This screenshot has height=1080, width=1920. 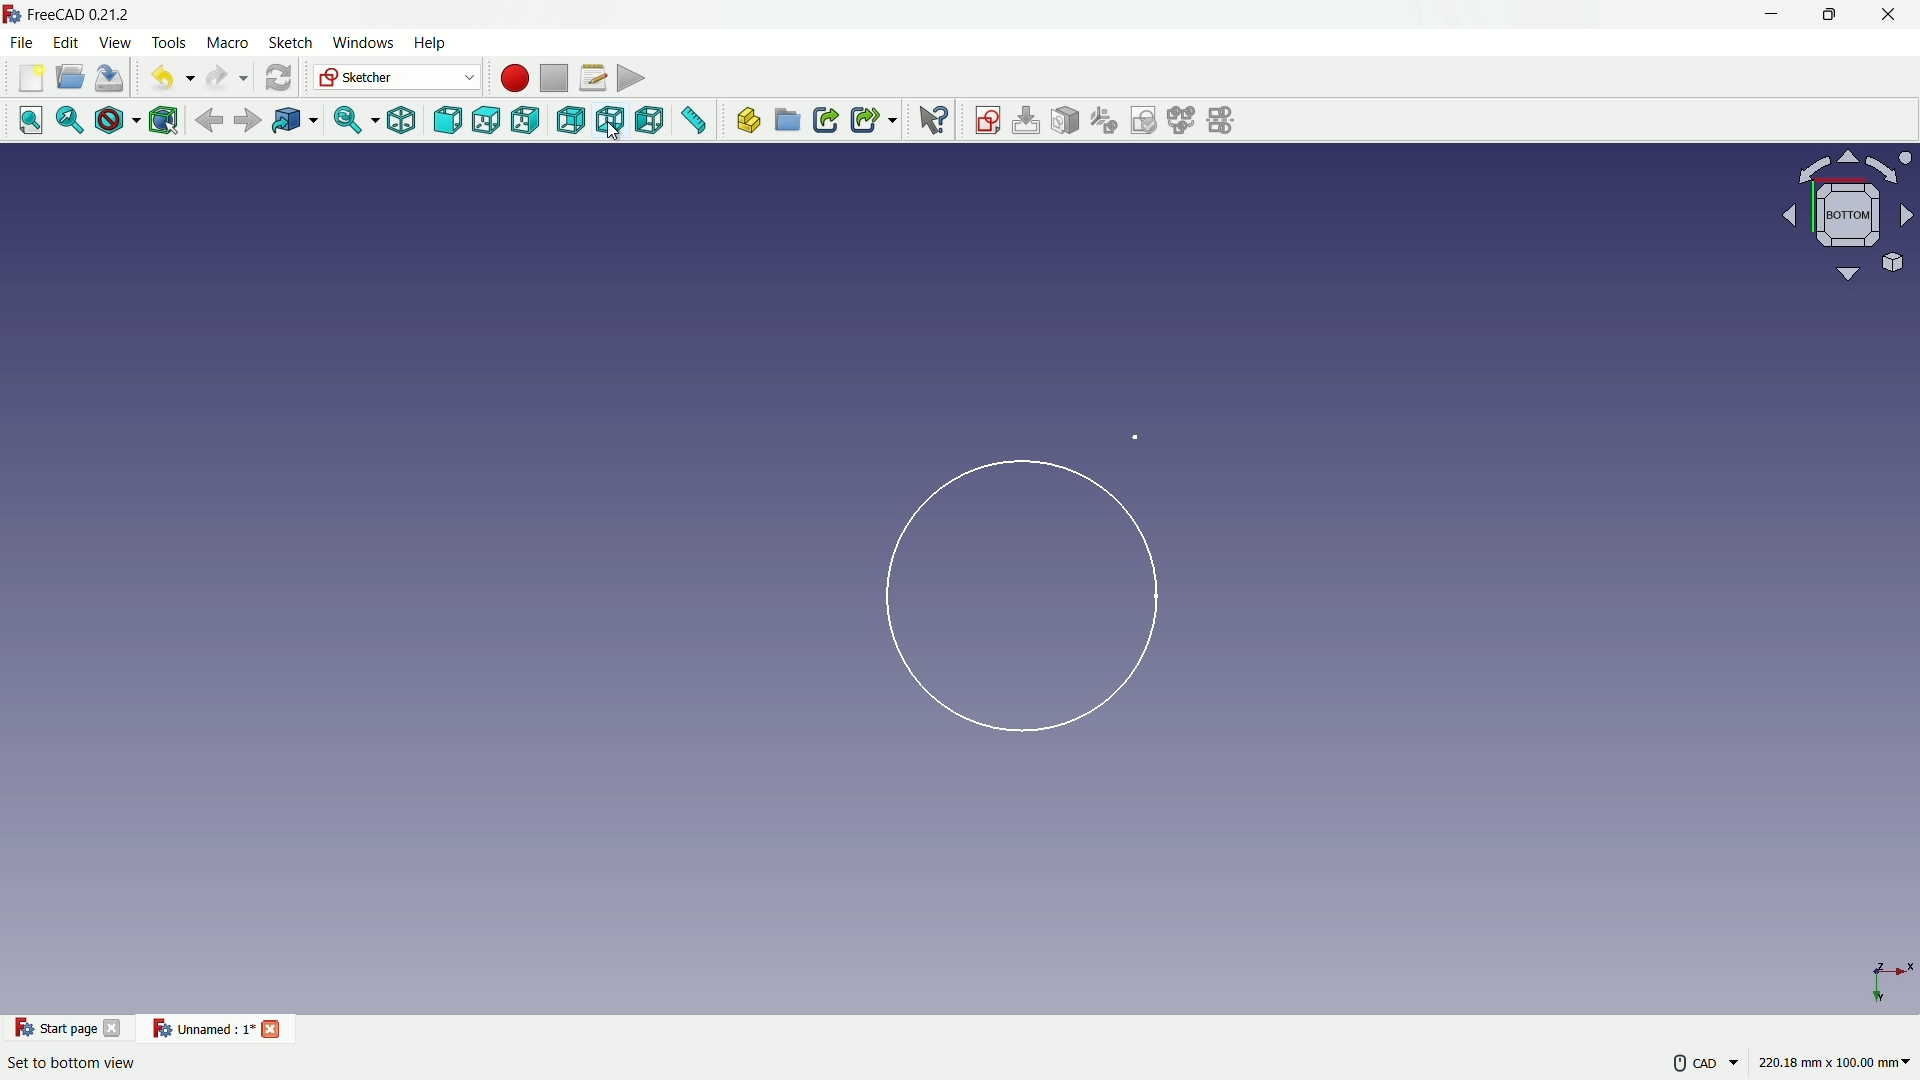 I want to click on front view, so click(x=449, y=121).